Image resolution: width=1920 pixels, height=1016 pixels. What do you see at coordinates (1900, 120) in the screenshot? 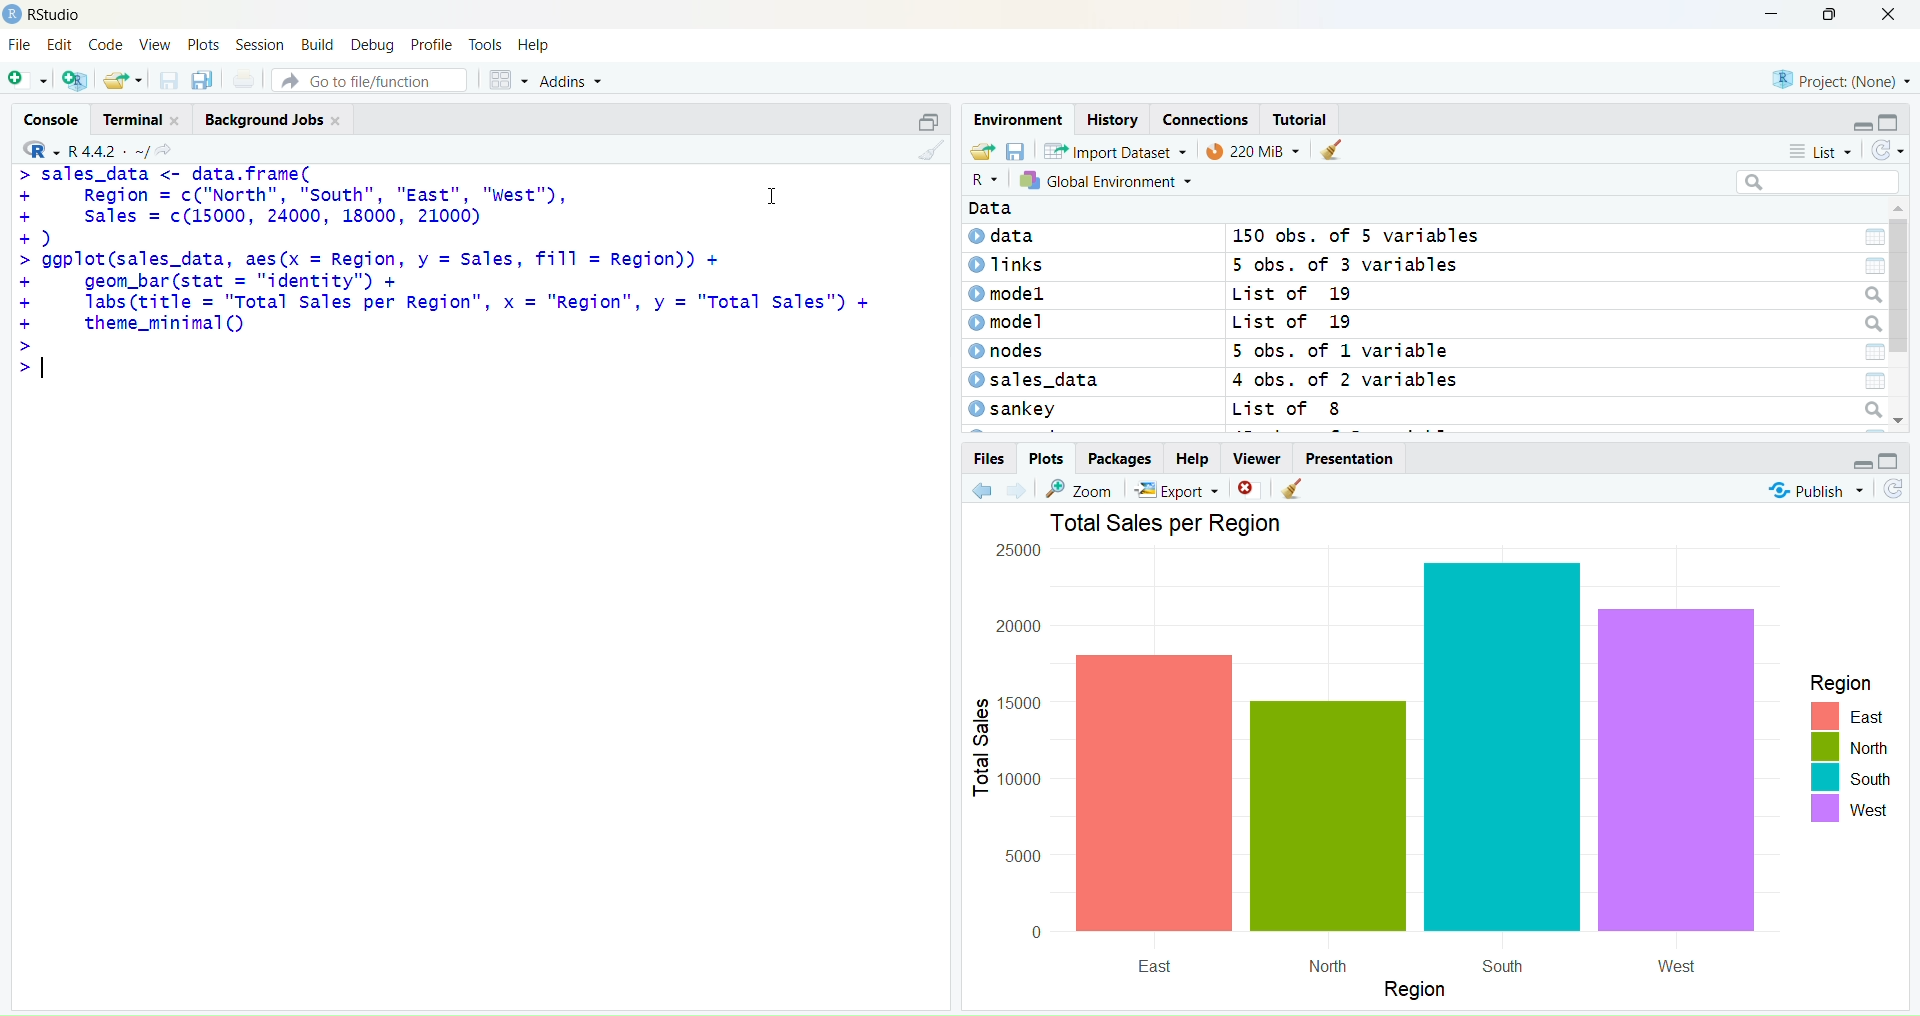
I see `maximise` at bounding box center [1900, 120].